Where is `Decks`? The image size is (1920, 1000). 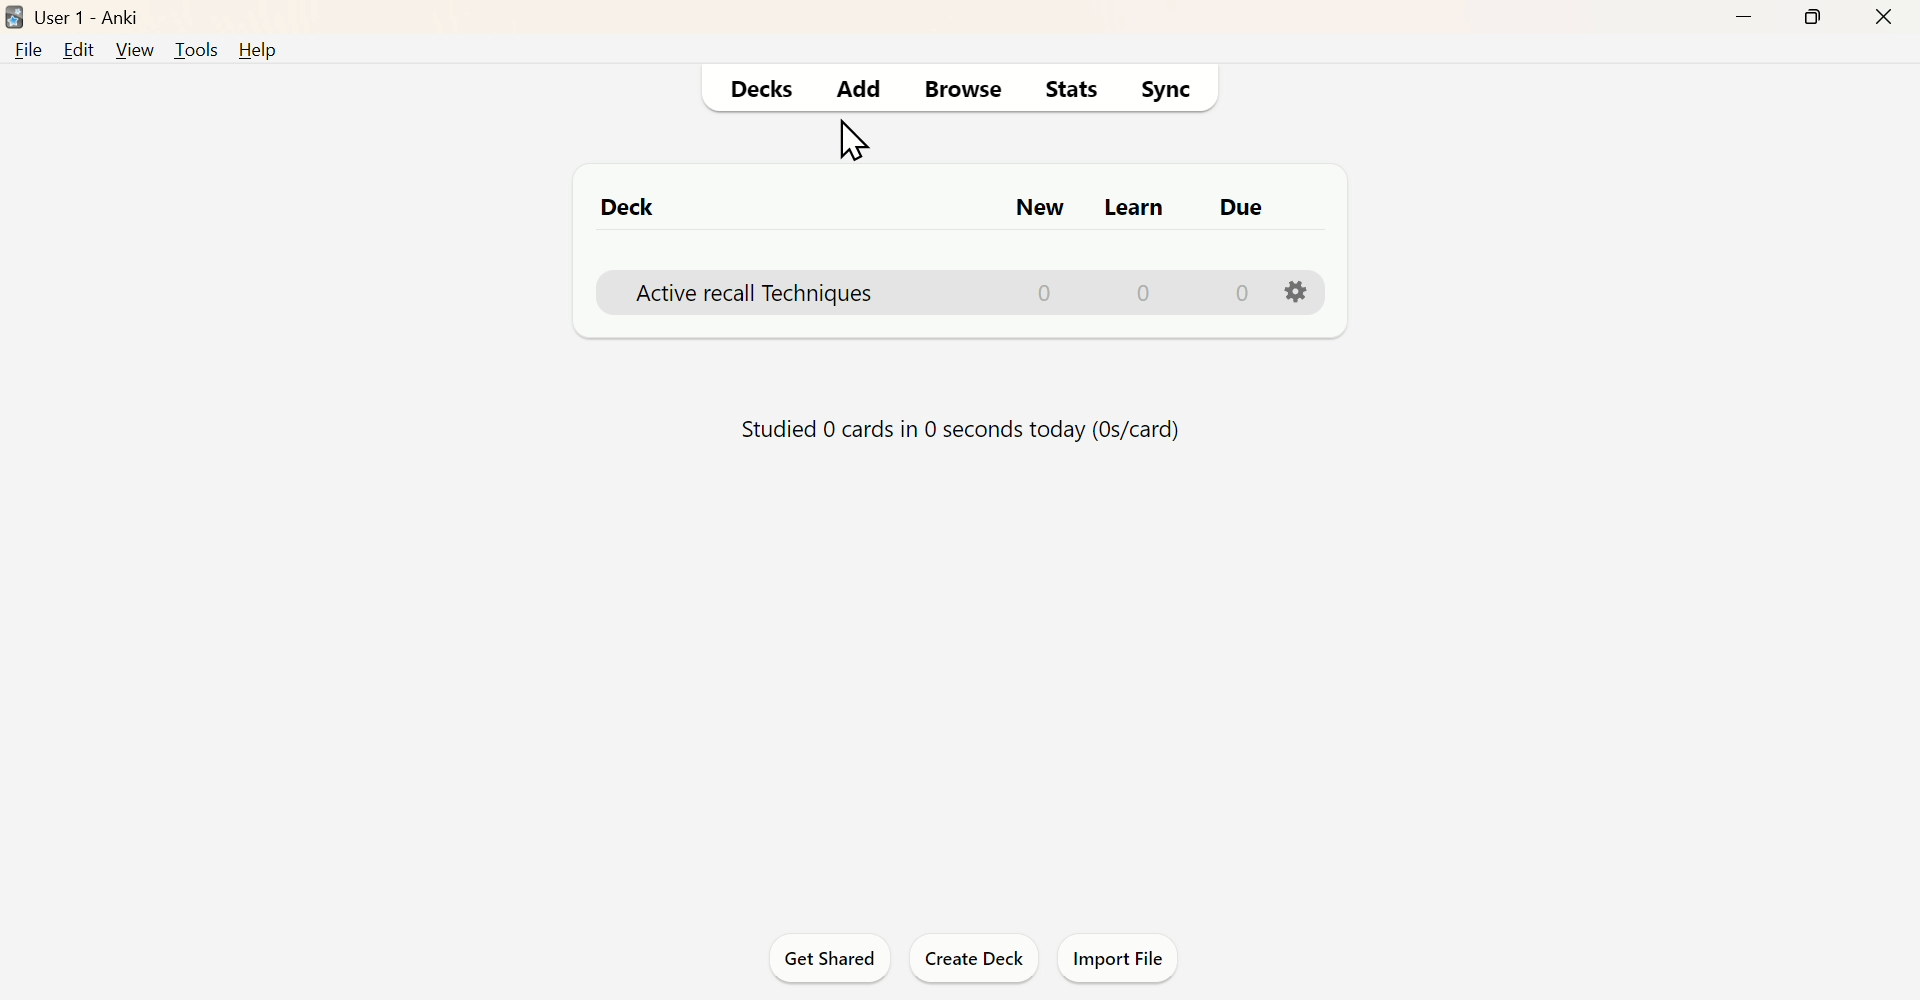
Decks is located at coordinates (761, 91).